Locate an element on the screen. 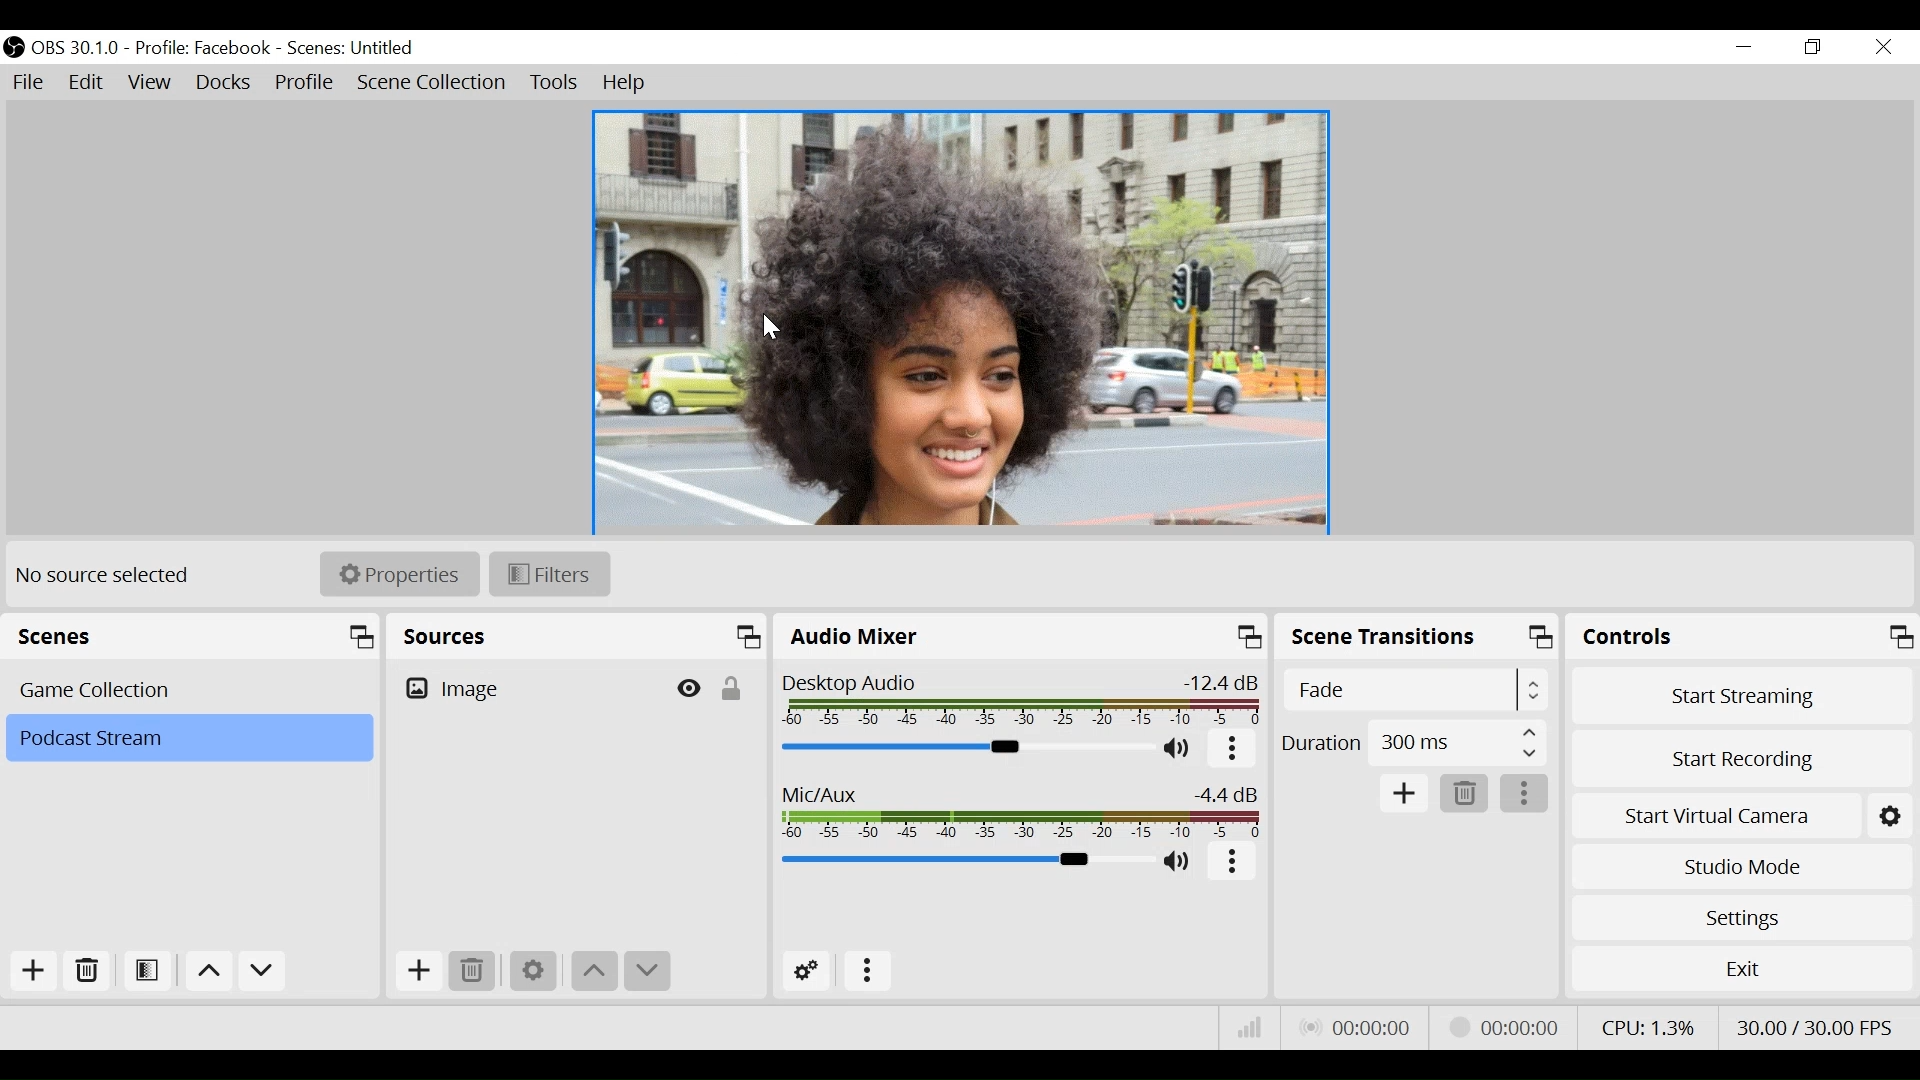 The width and height of the screenshot is (1920, 1080). Live Status is located at coordinates (1357, 1030).